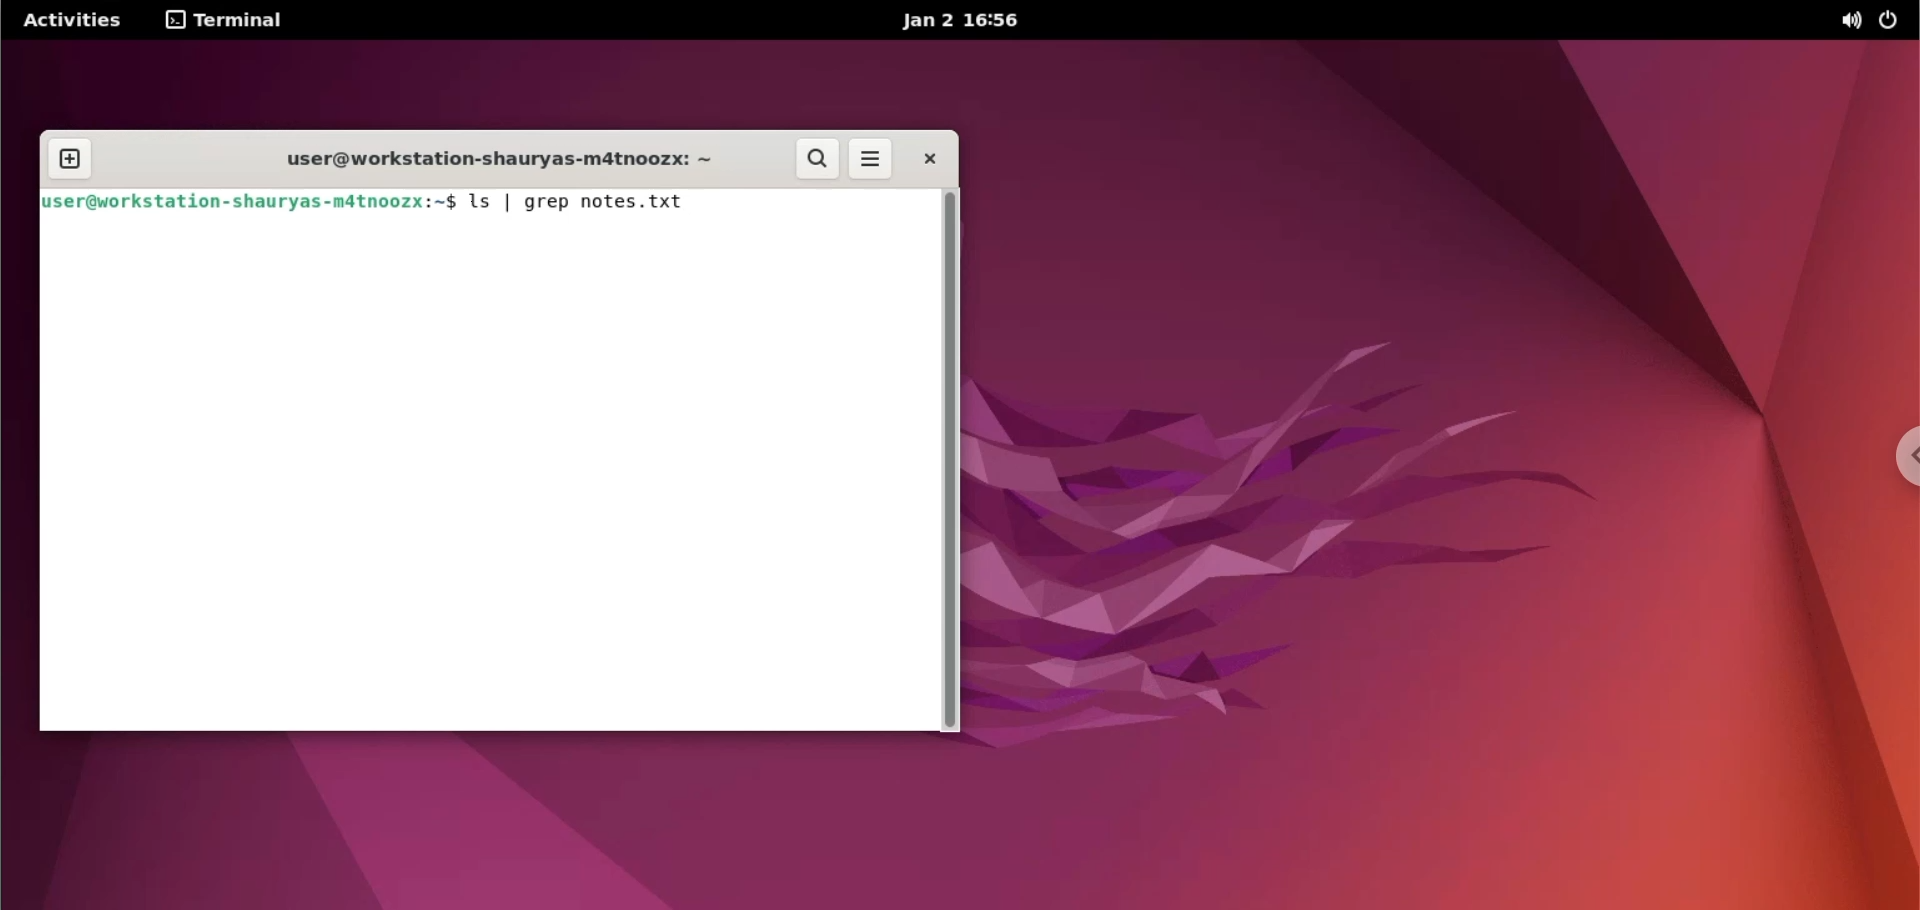 Image resolution: width=1920 pixels, height=910 pixels. I want to click on sound options, so click(1846, 21).